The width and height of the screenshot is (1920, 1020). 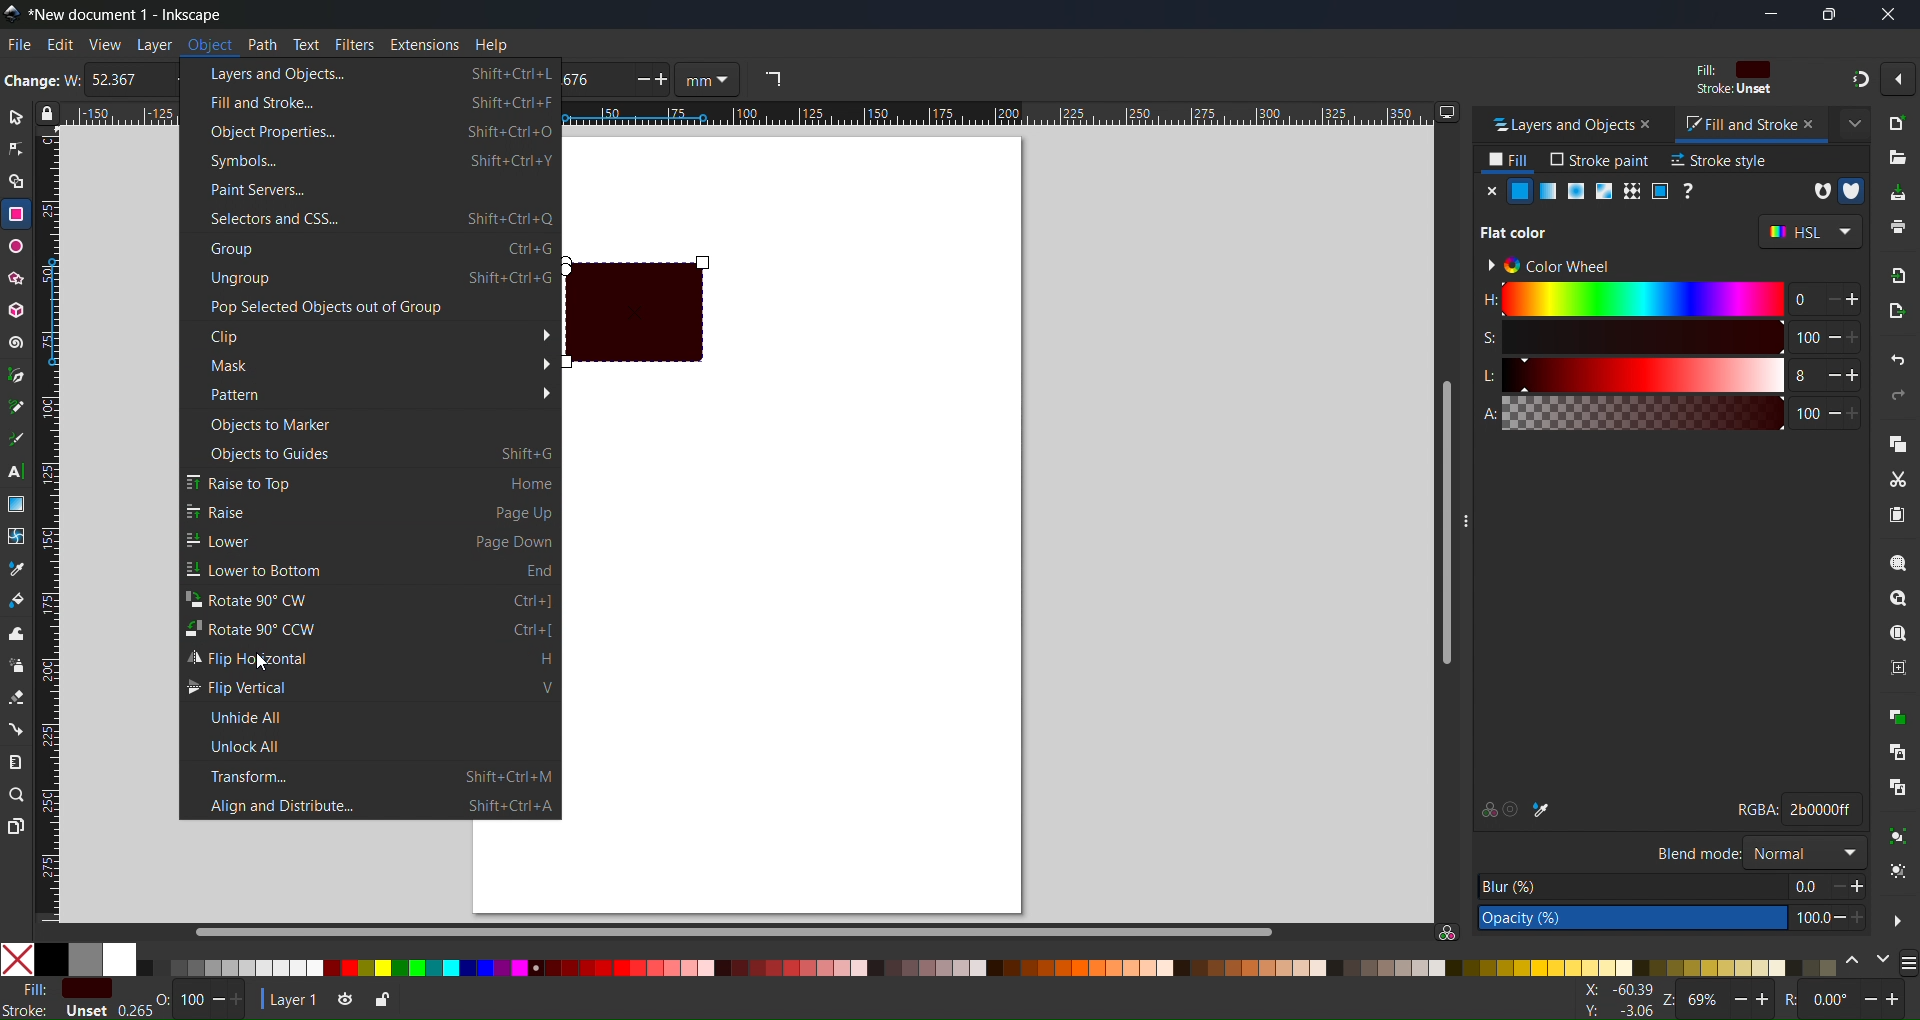 What do you see at coordinates (372, 132) in the screenshot?
I see `Object Properties` at bounding box center [372, 132].